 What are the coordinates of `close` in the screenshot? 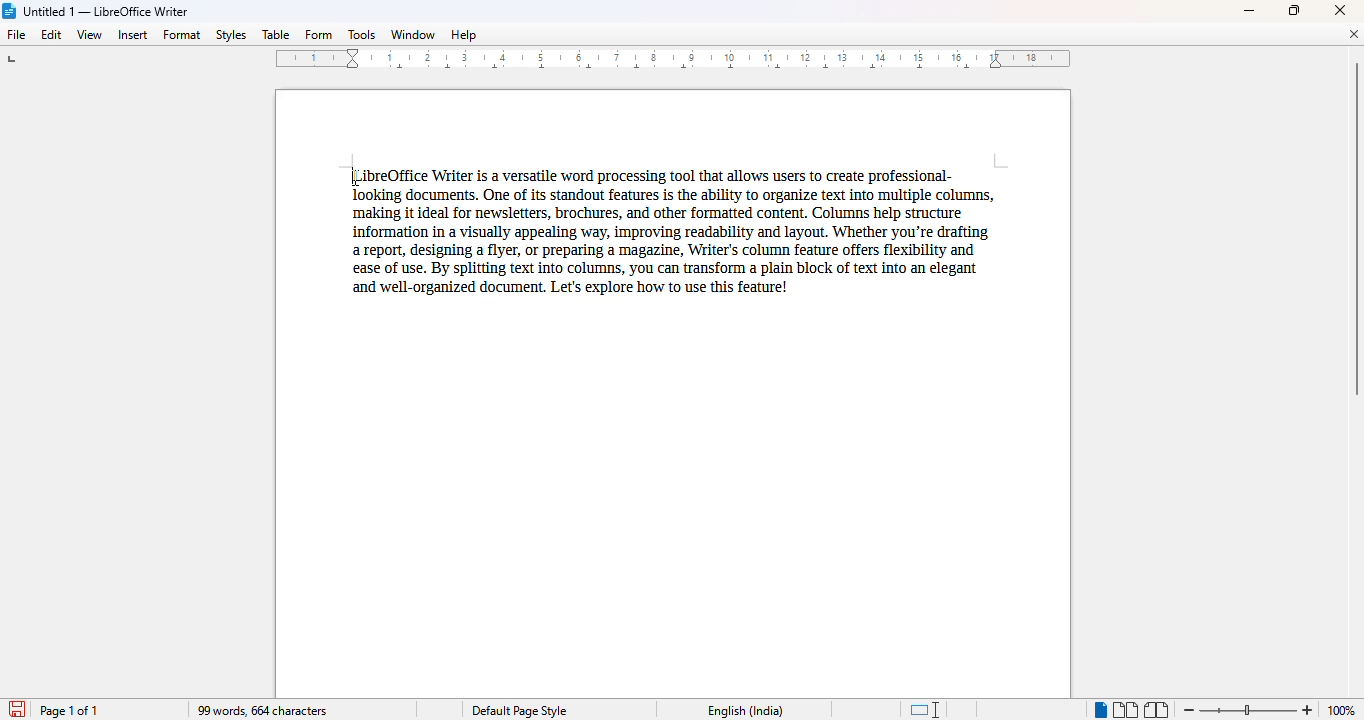 It's located at (1339, 10).